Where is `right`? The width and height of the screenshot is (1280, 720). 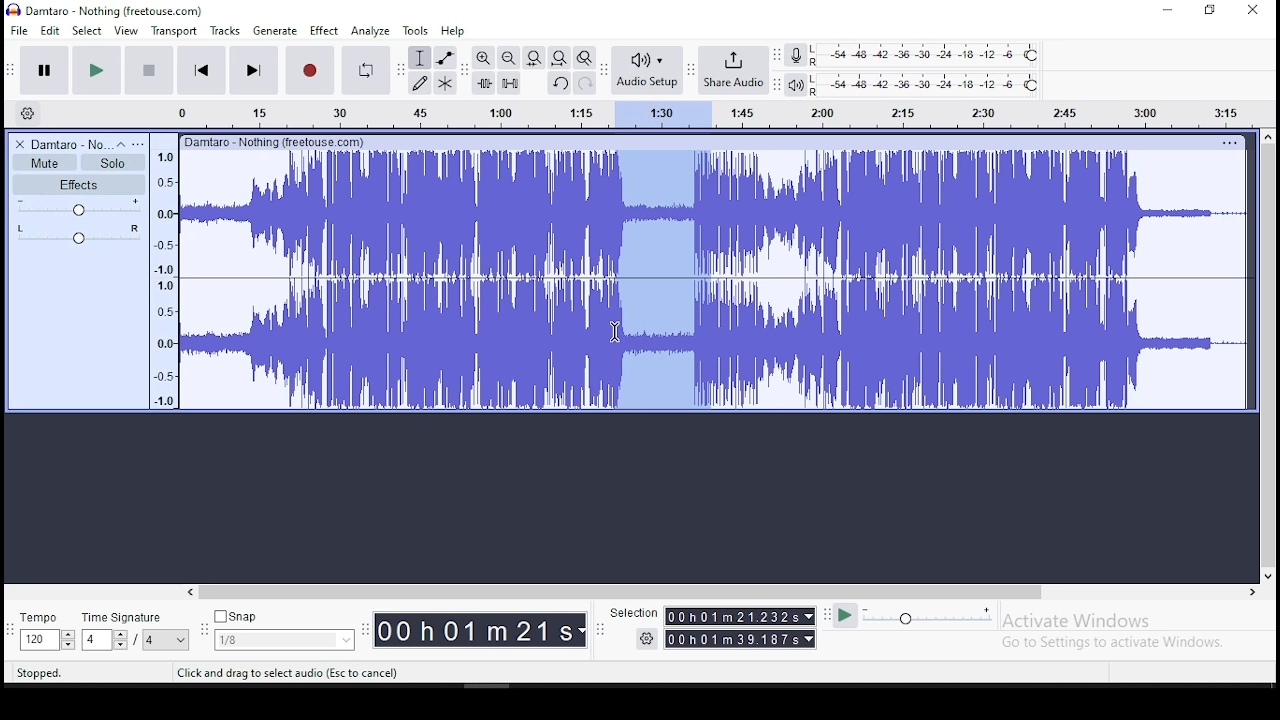
right is located at coordinates (1251, 592).